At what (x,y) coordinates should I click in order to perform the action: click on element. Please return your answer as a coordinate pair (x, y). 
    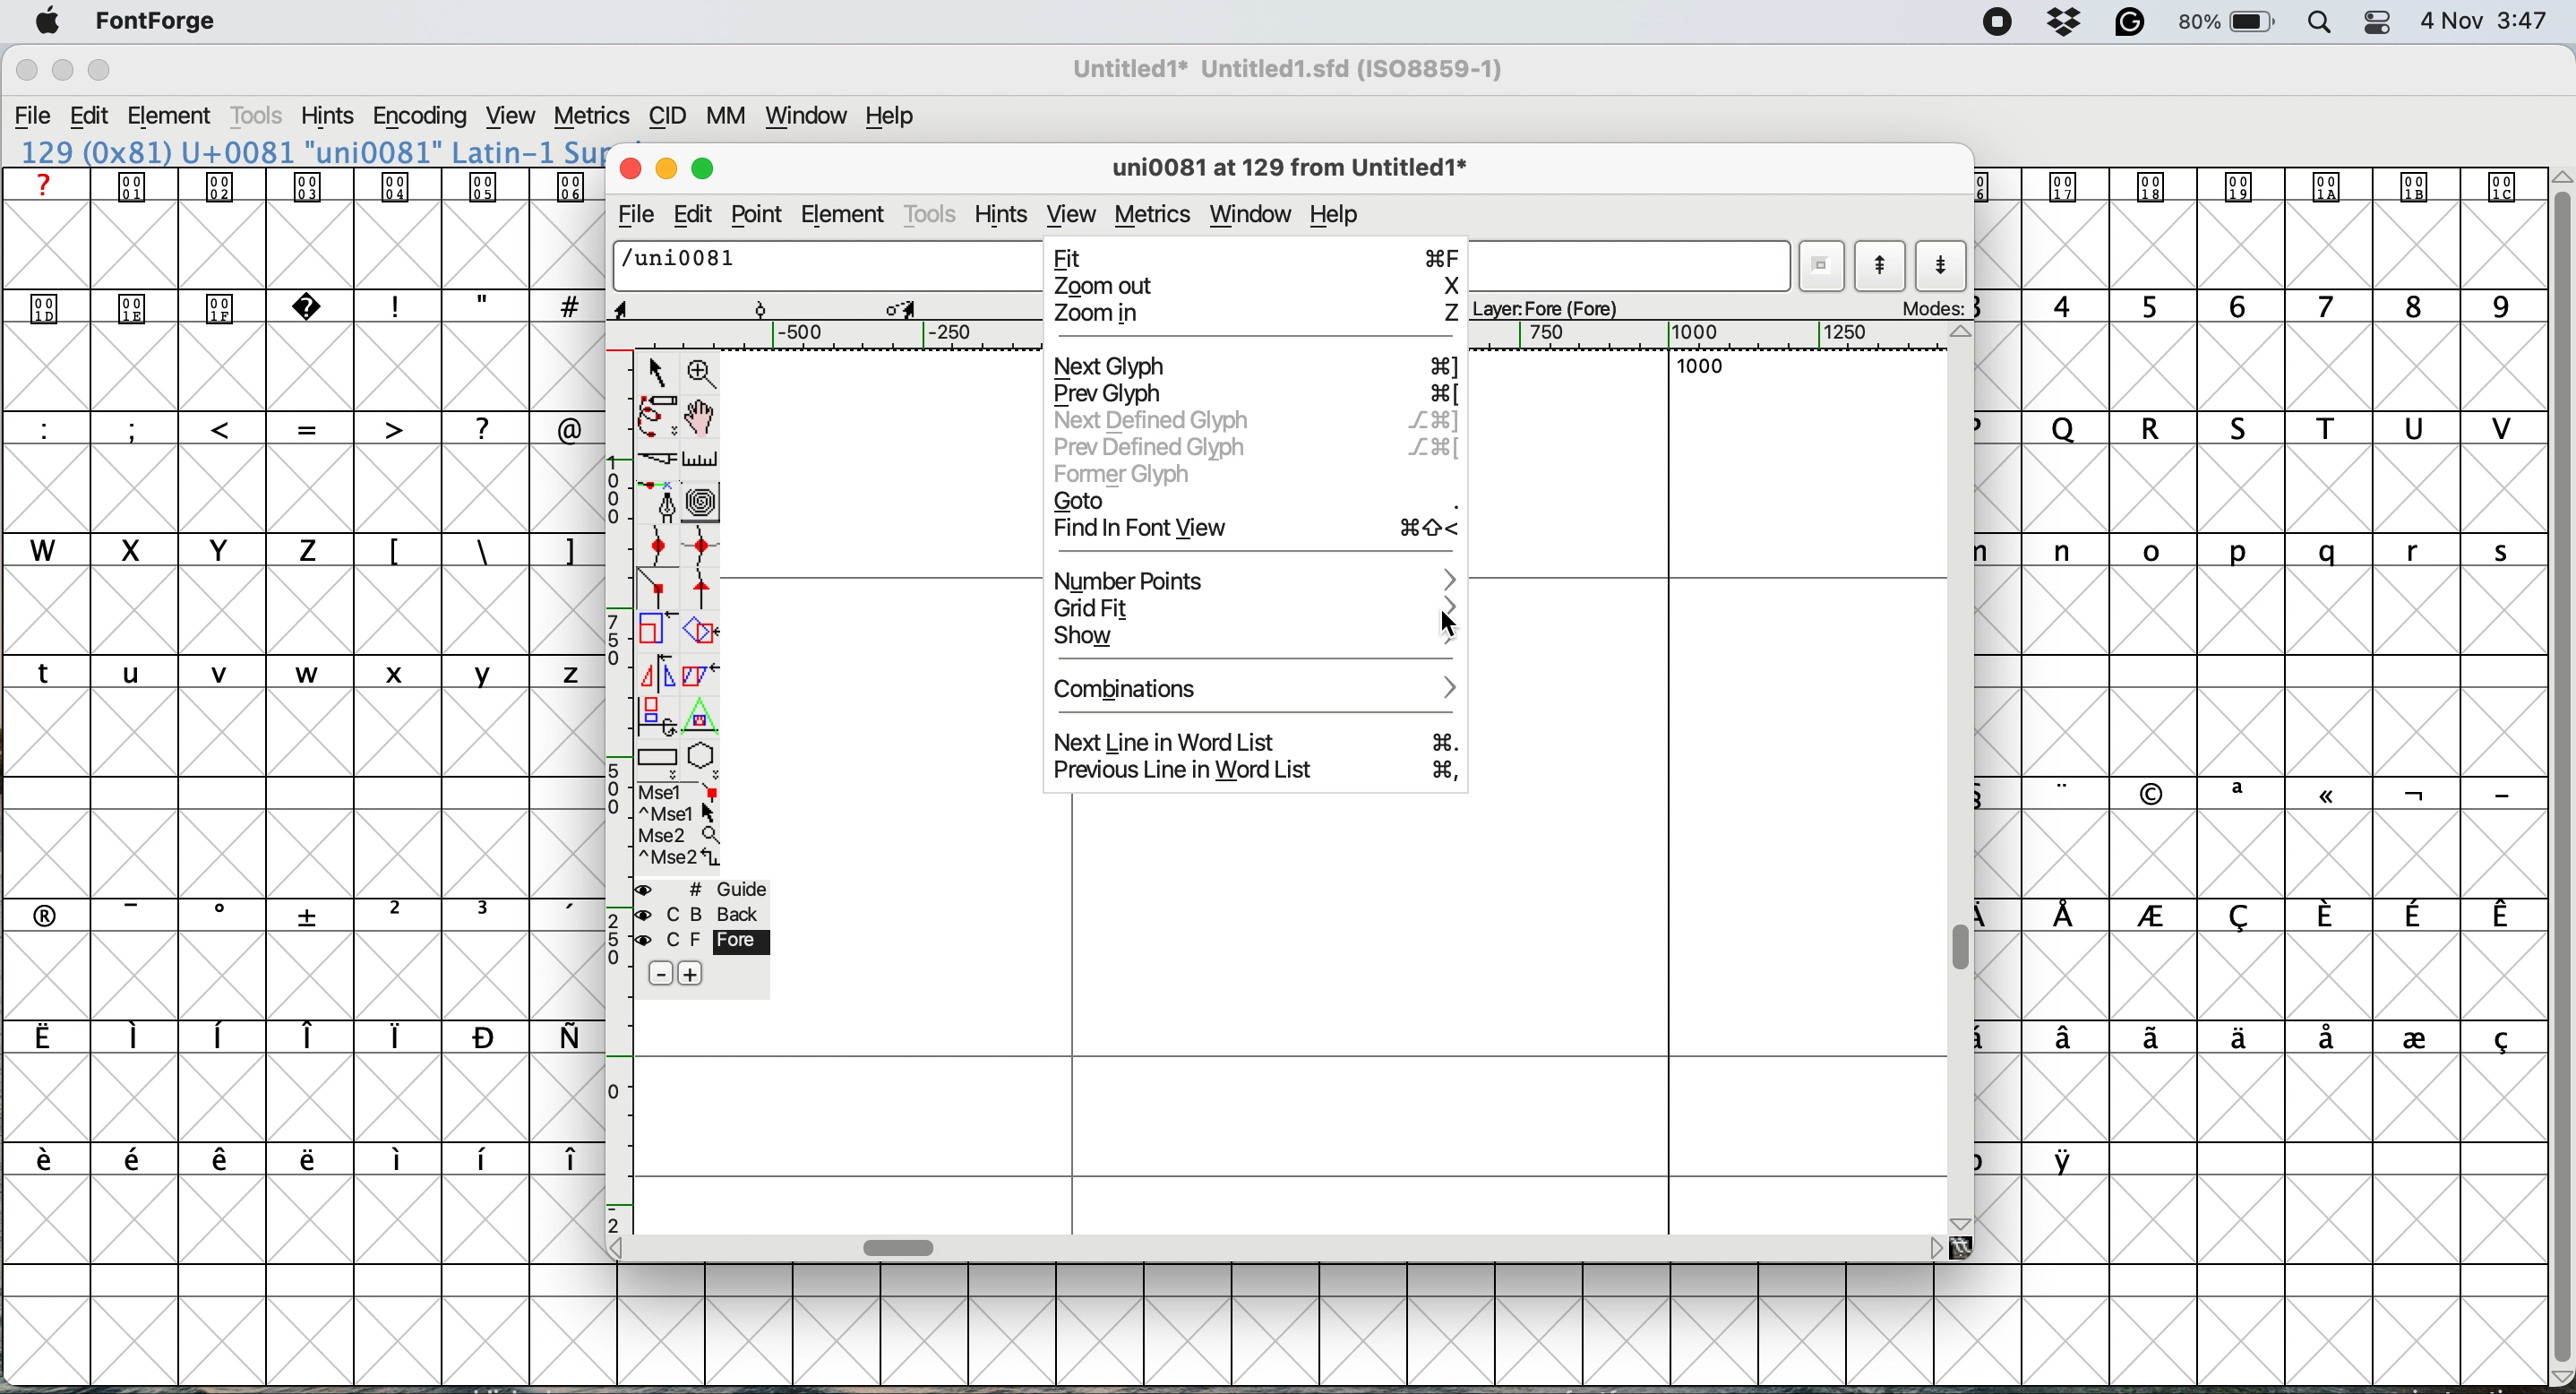
    Looking at the image, I should click on (847, 213).